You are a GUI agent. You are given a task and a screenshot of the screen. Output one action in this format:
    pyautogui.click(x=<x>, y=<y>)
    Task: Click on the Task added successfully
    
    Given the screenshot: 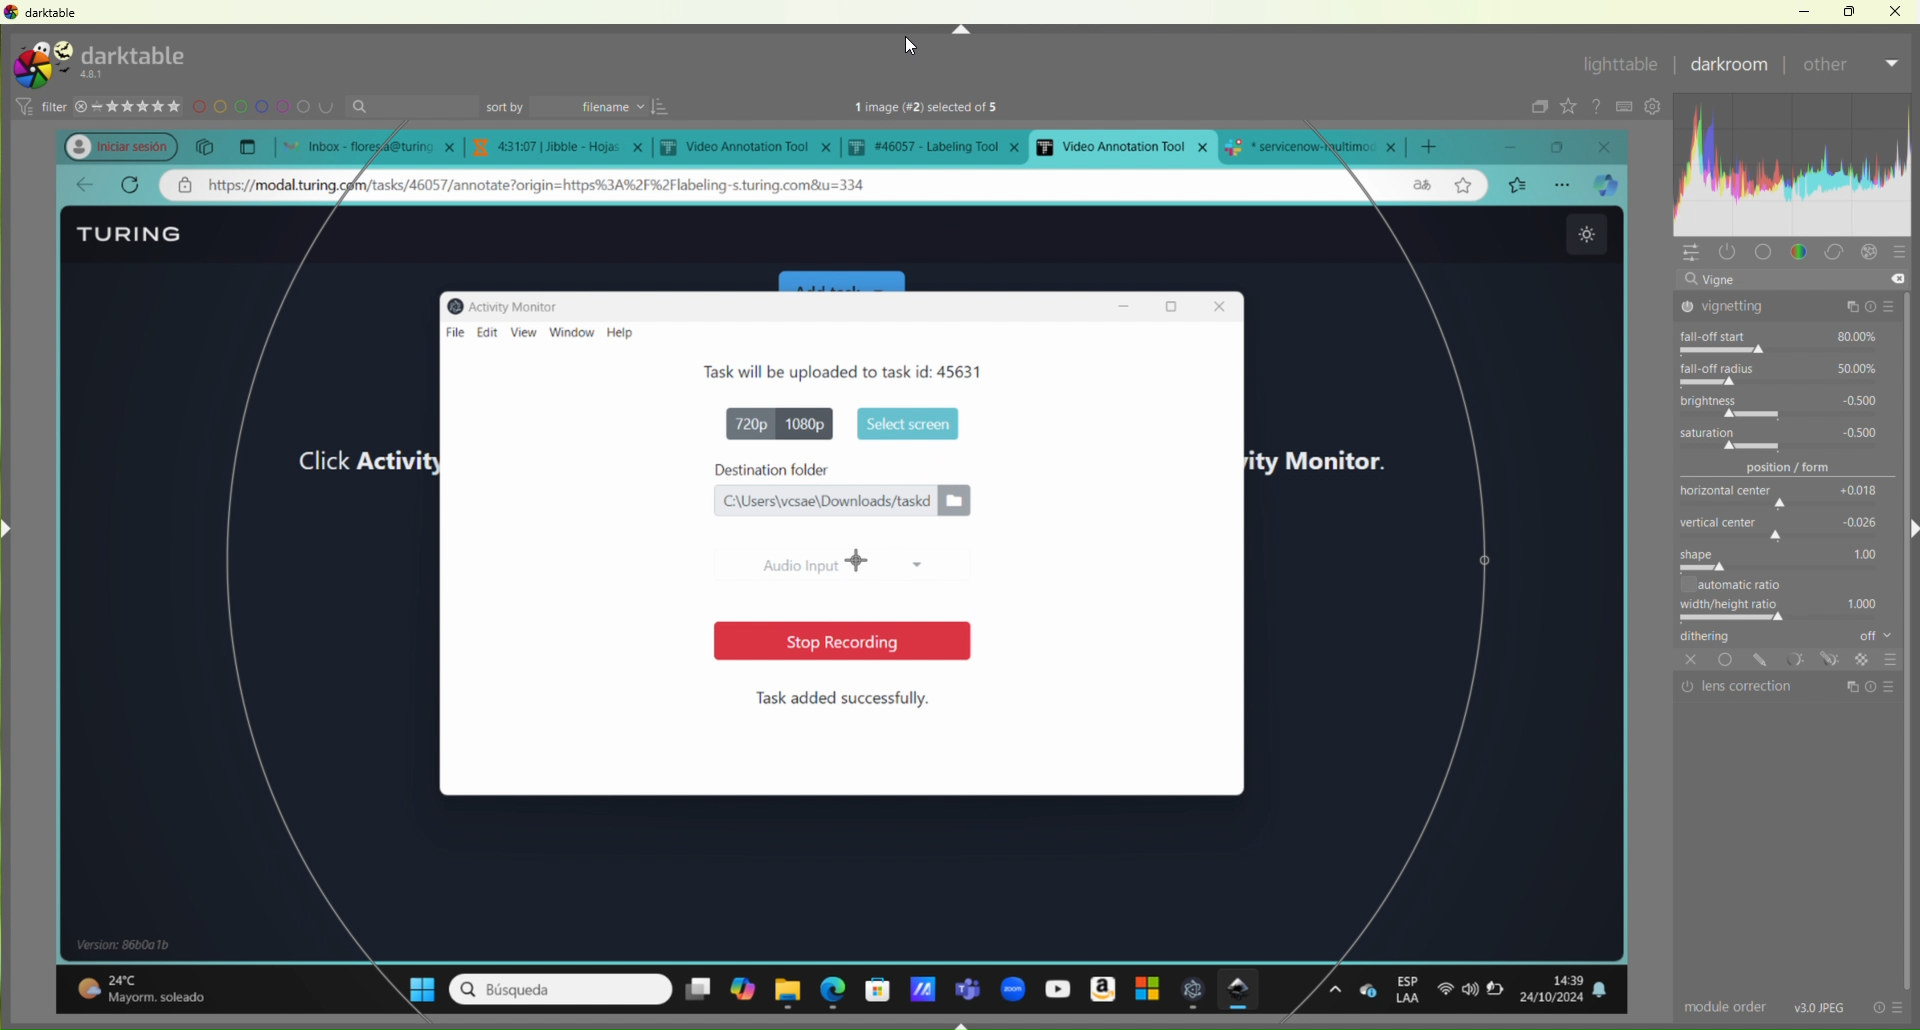 What is the action you would take?
    pyautogui.click(x=844, y=698)
    